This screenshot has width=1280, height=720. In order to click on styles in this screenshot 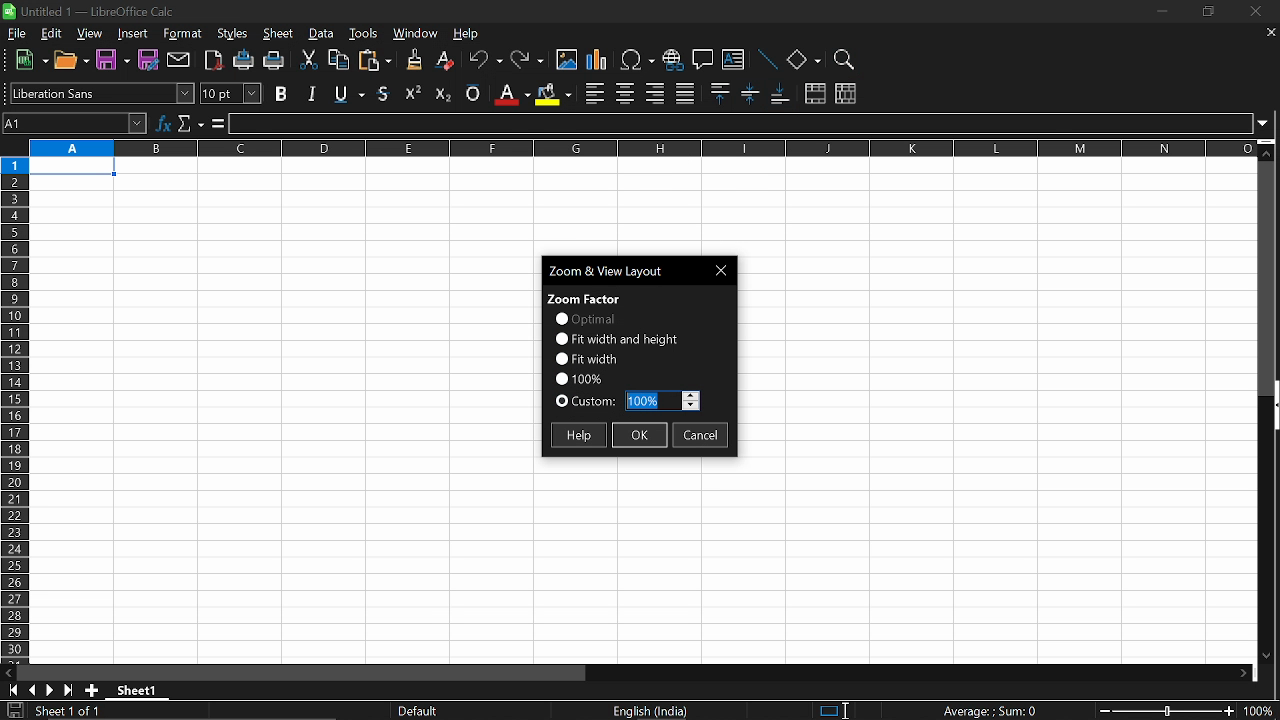, I will do `click(233, 35)`.